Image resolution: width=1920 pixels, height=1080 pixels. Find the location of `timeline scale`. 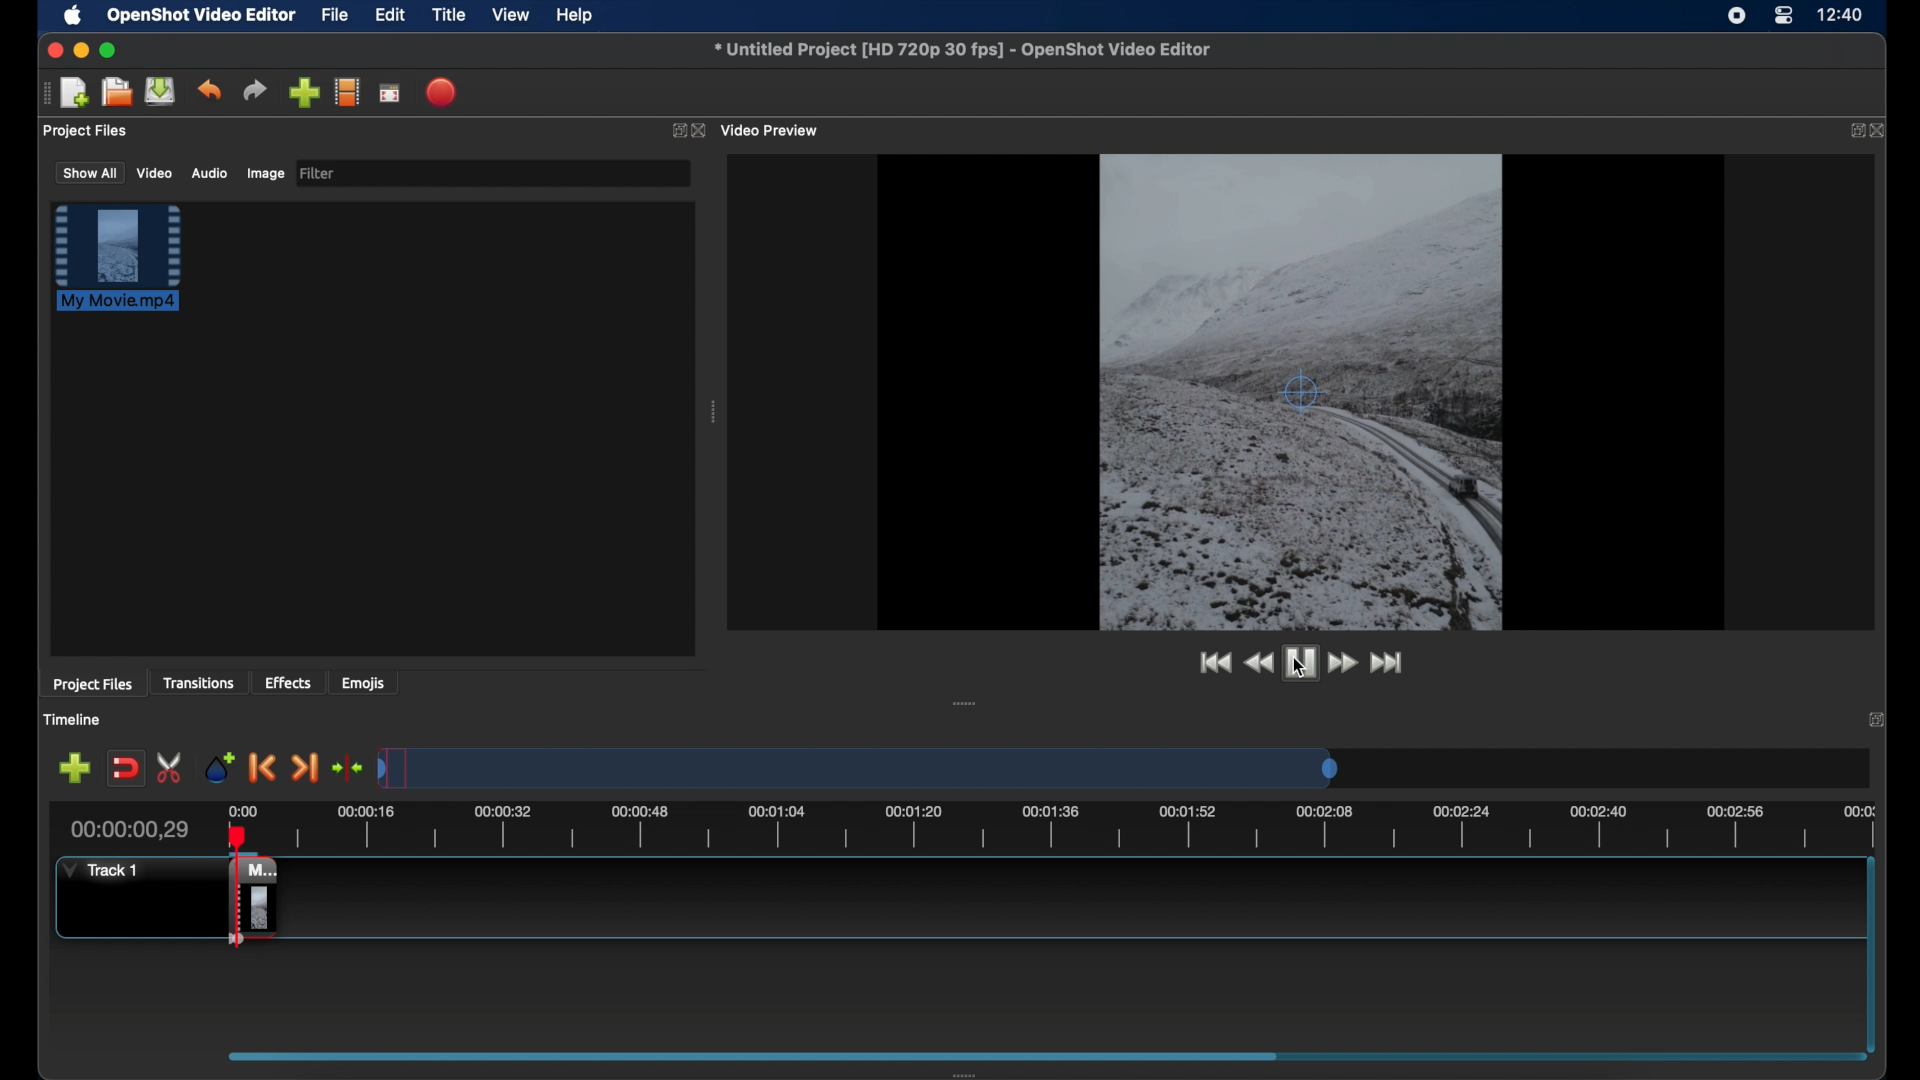

timeline scale is located at coordinates (1080, 832).